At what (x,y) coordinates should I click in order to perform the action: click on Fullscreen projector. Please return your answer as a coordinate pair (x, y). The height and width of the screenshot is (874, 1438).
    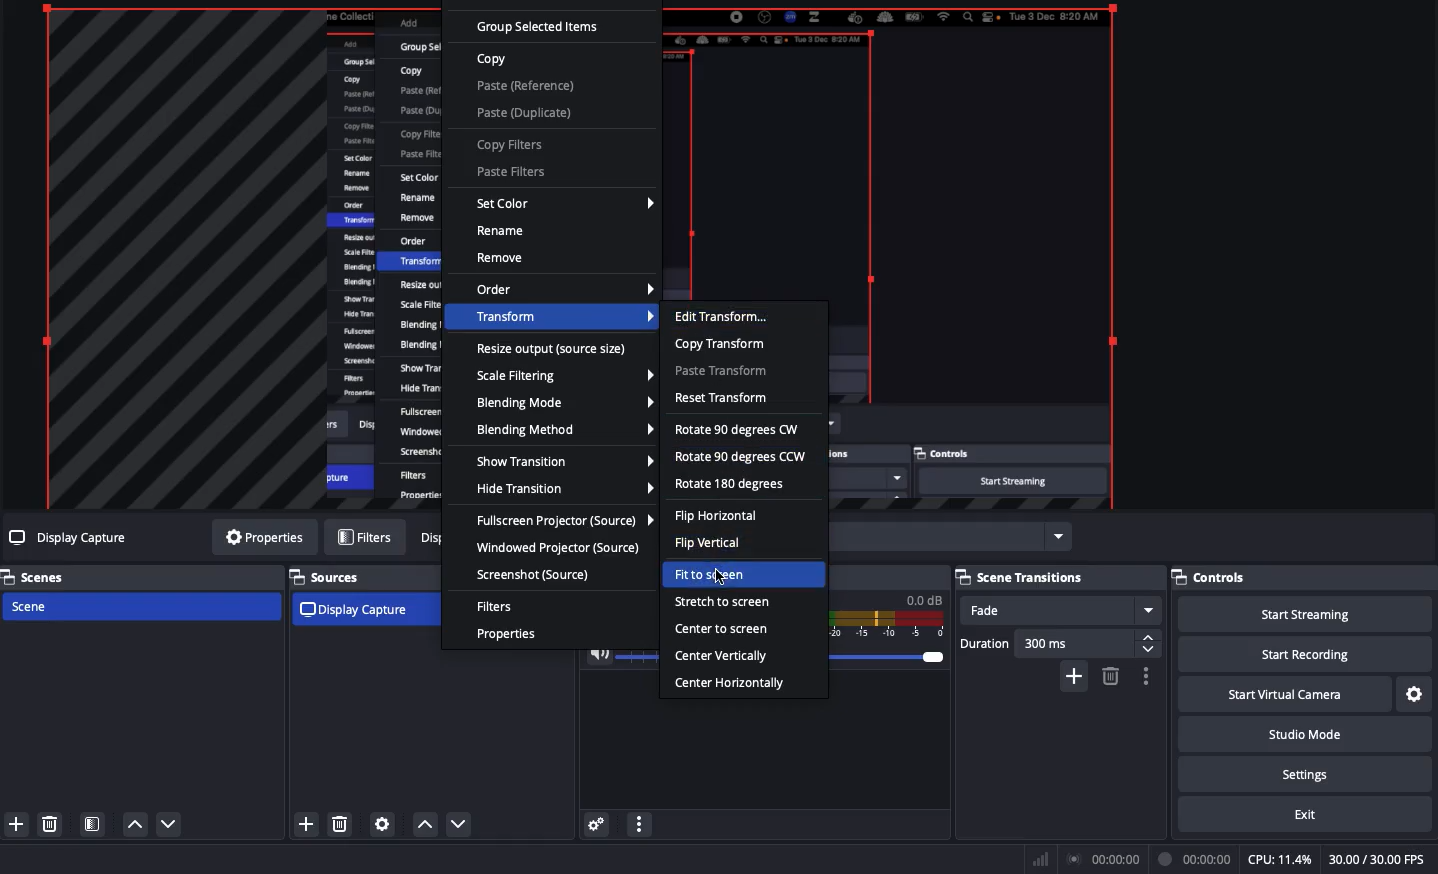
    Looking at the image, I should click on (561, 522).